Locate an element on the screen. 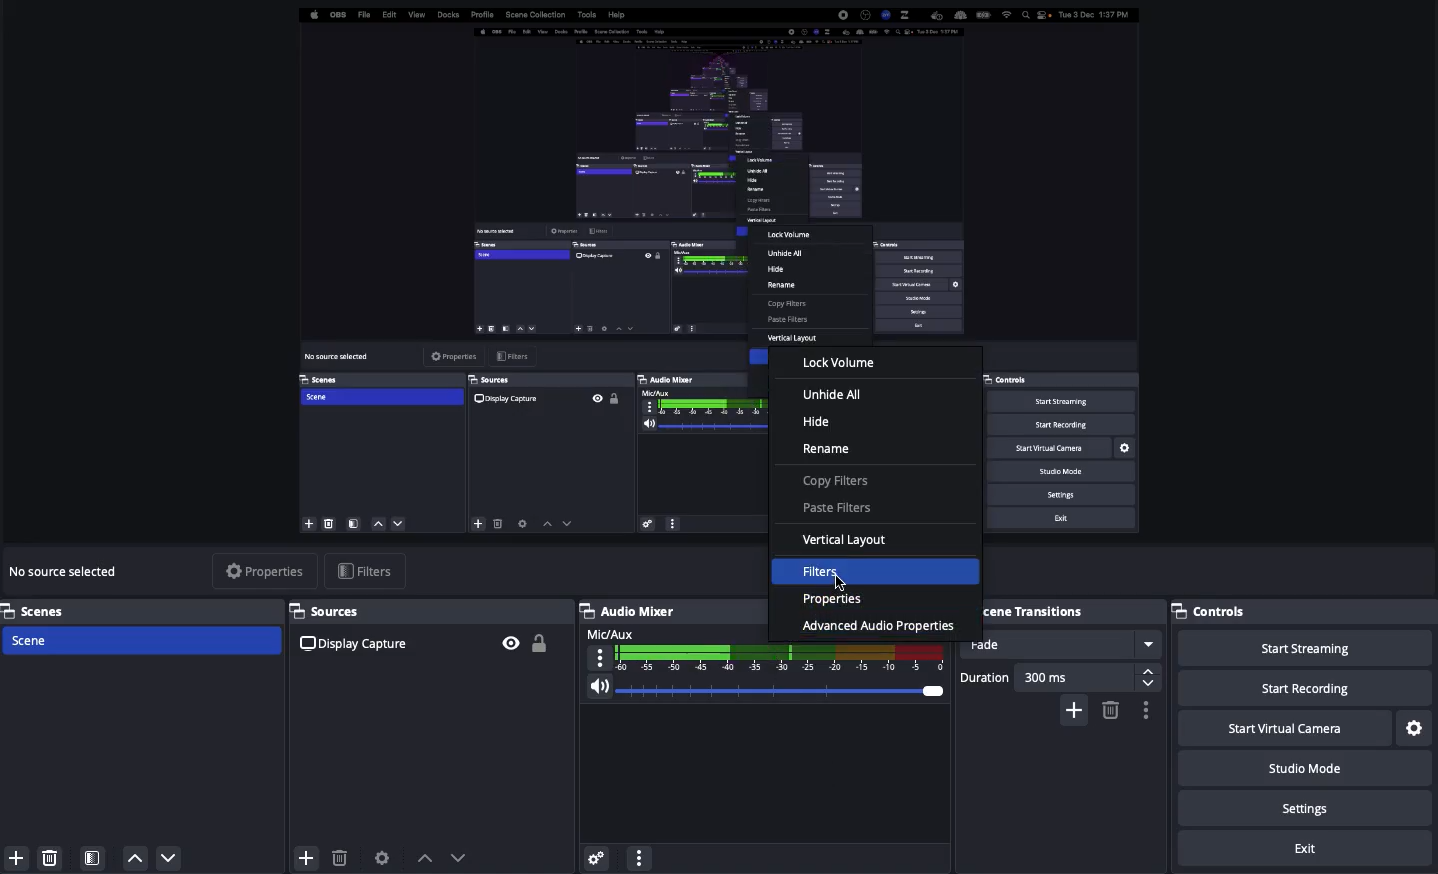  Settings is located at coordinates (1415, 727).